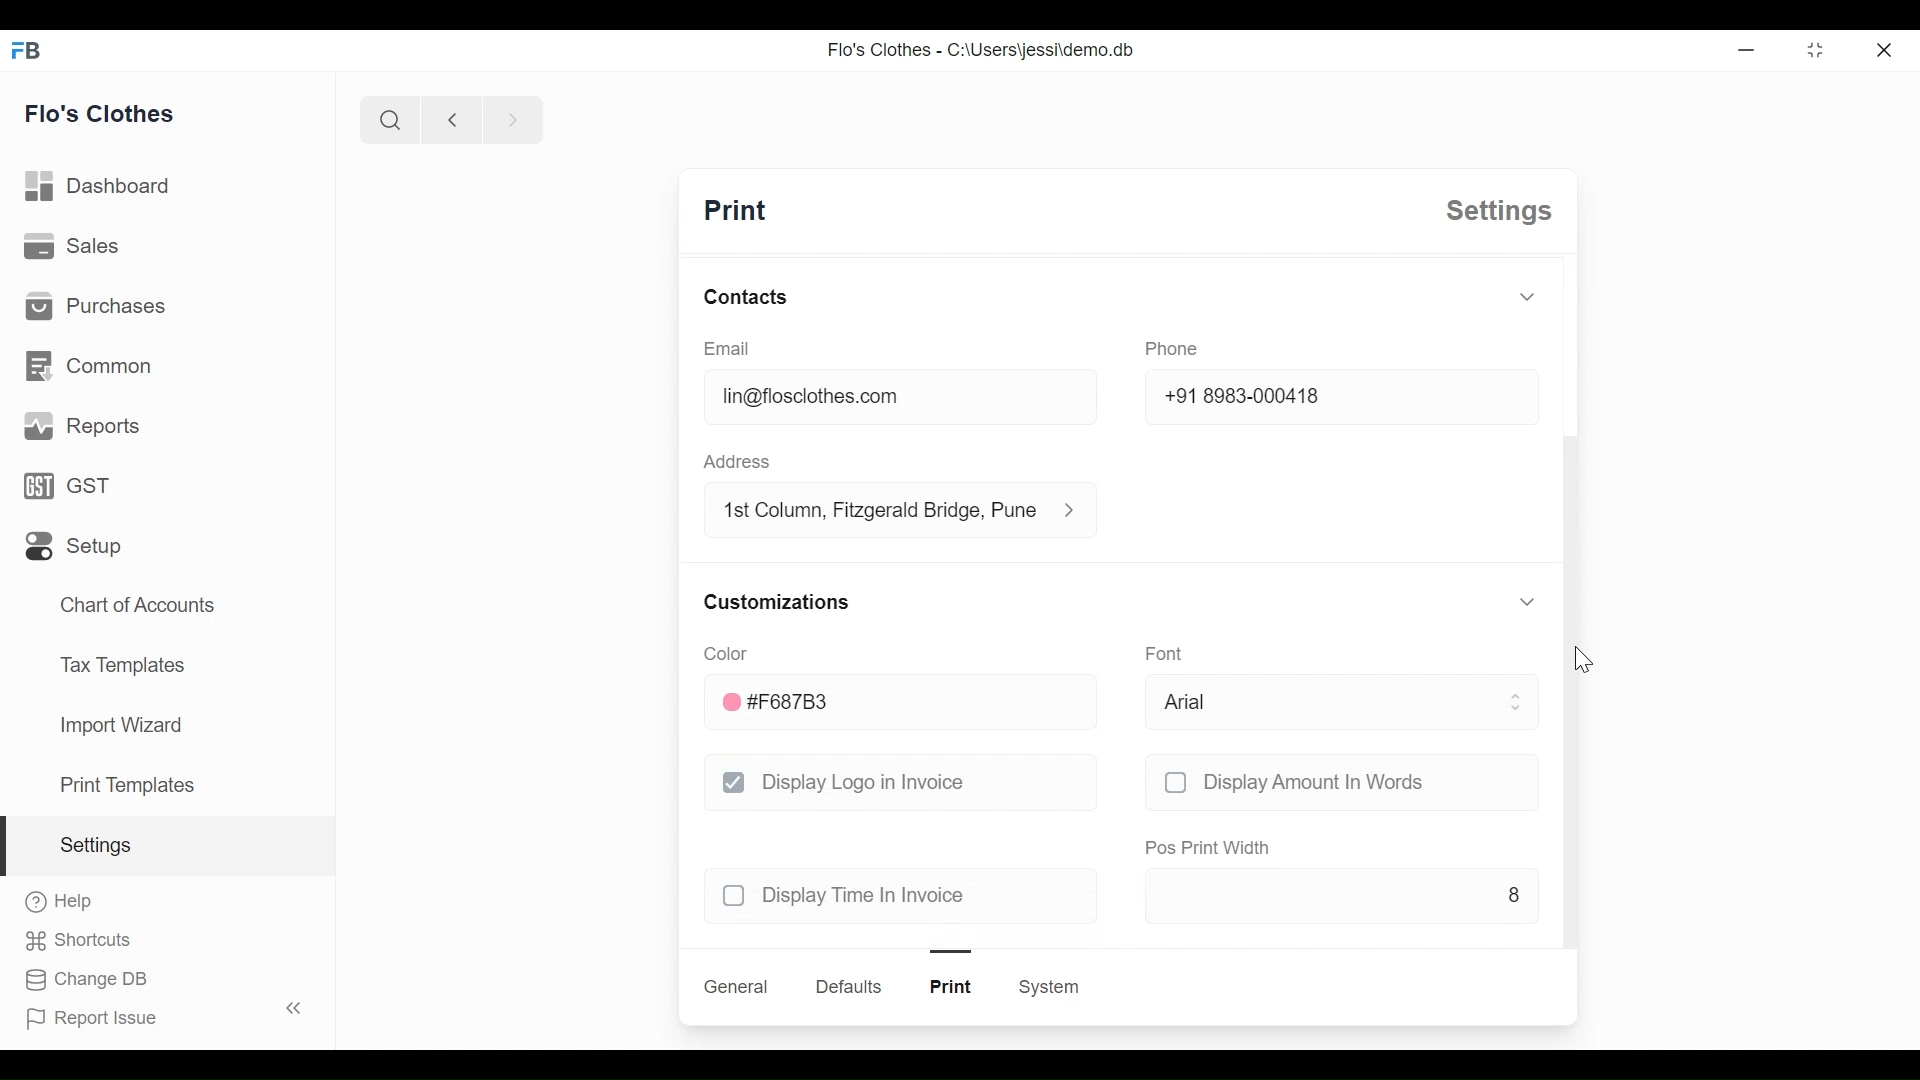 The height and width of the screenshot is (1080, 1920). I want to click on chart of accounts, so click(140, 606).